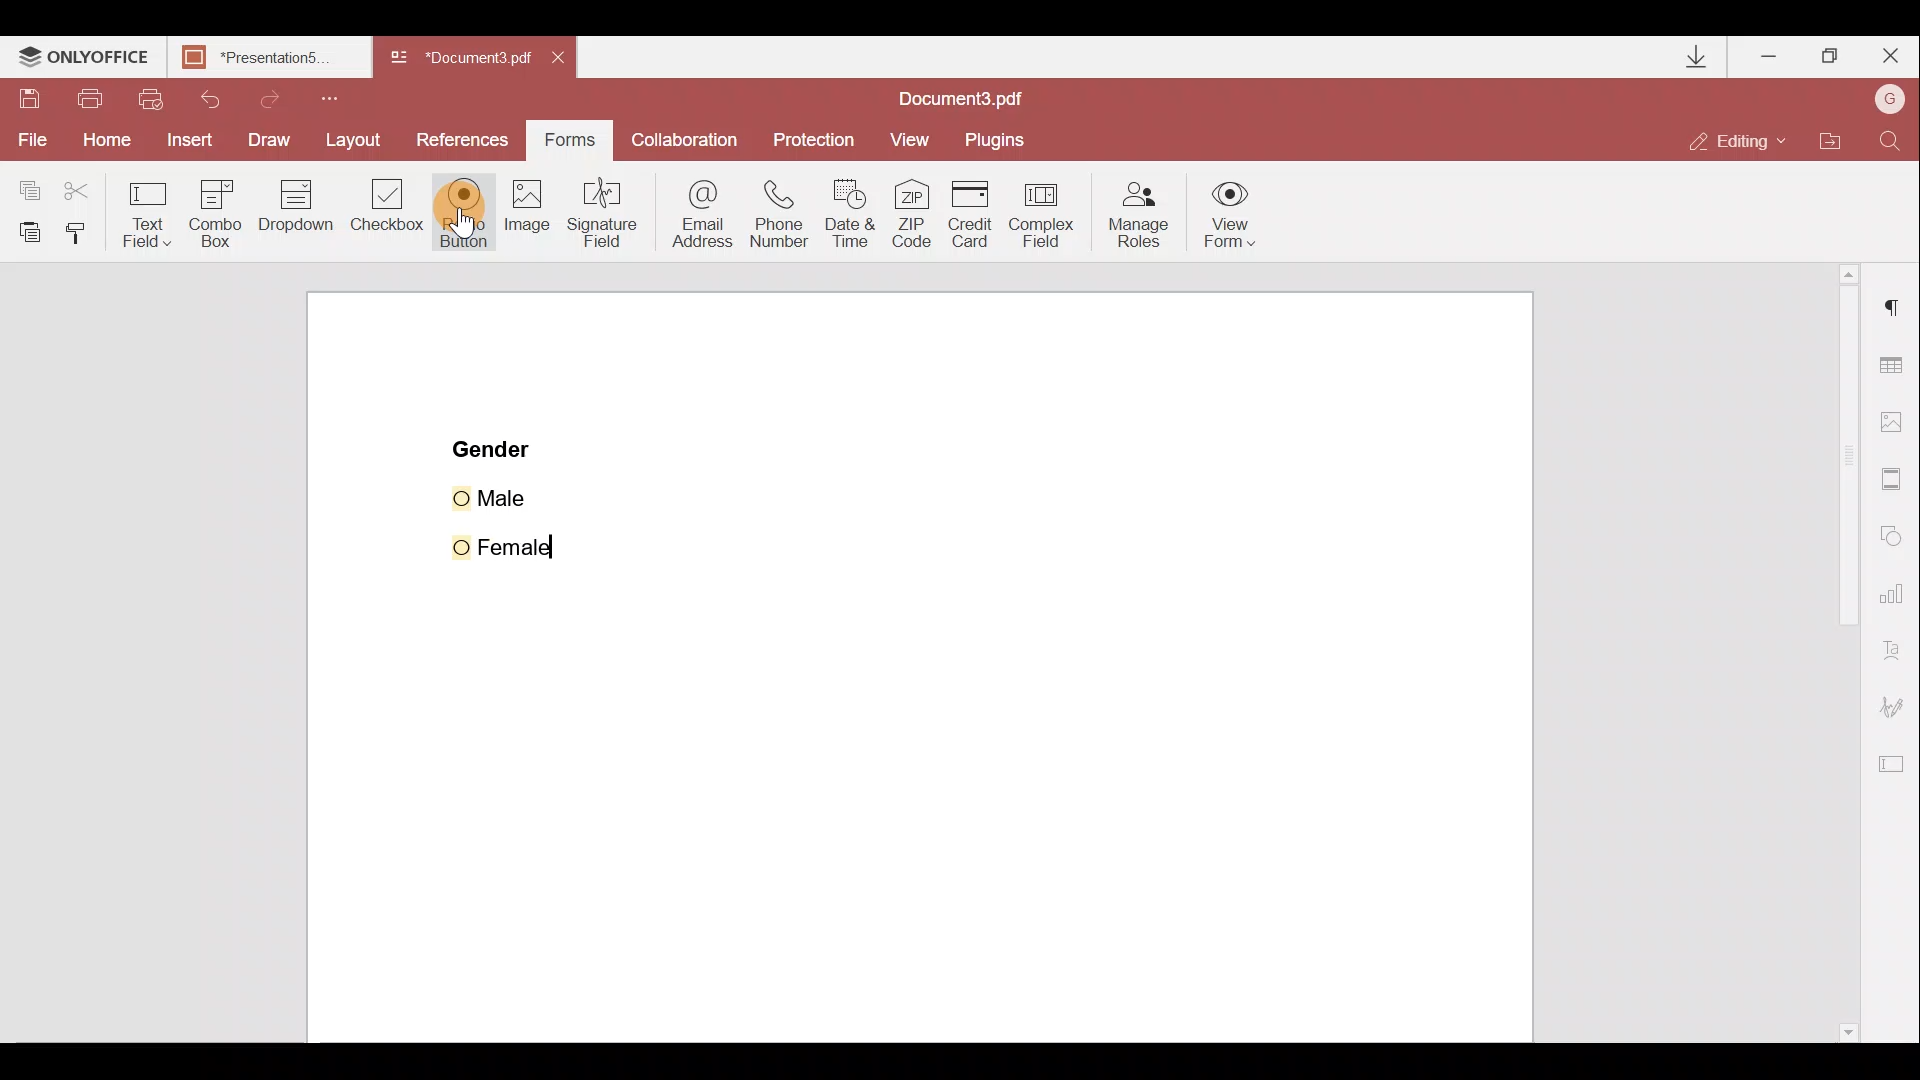  Describe the element at coordinates (342, 96) in the screenshot. I see `Customize quick access toolbar` at that location.